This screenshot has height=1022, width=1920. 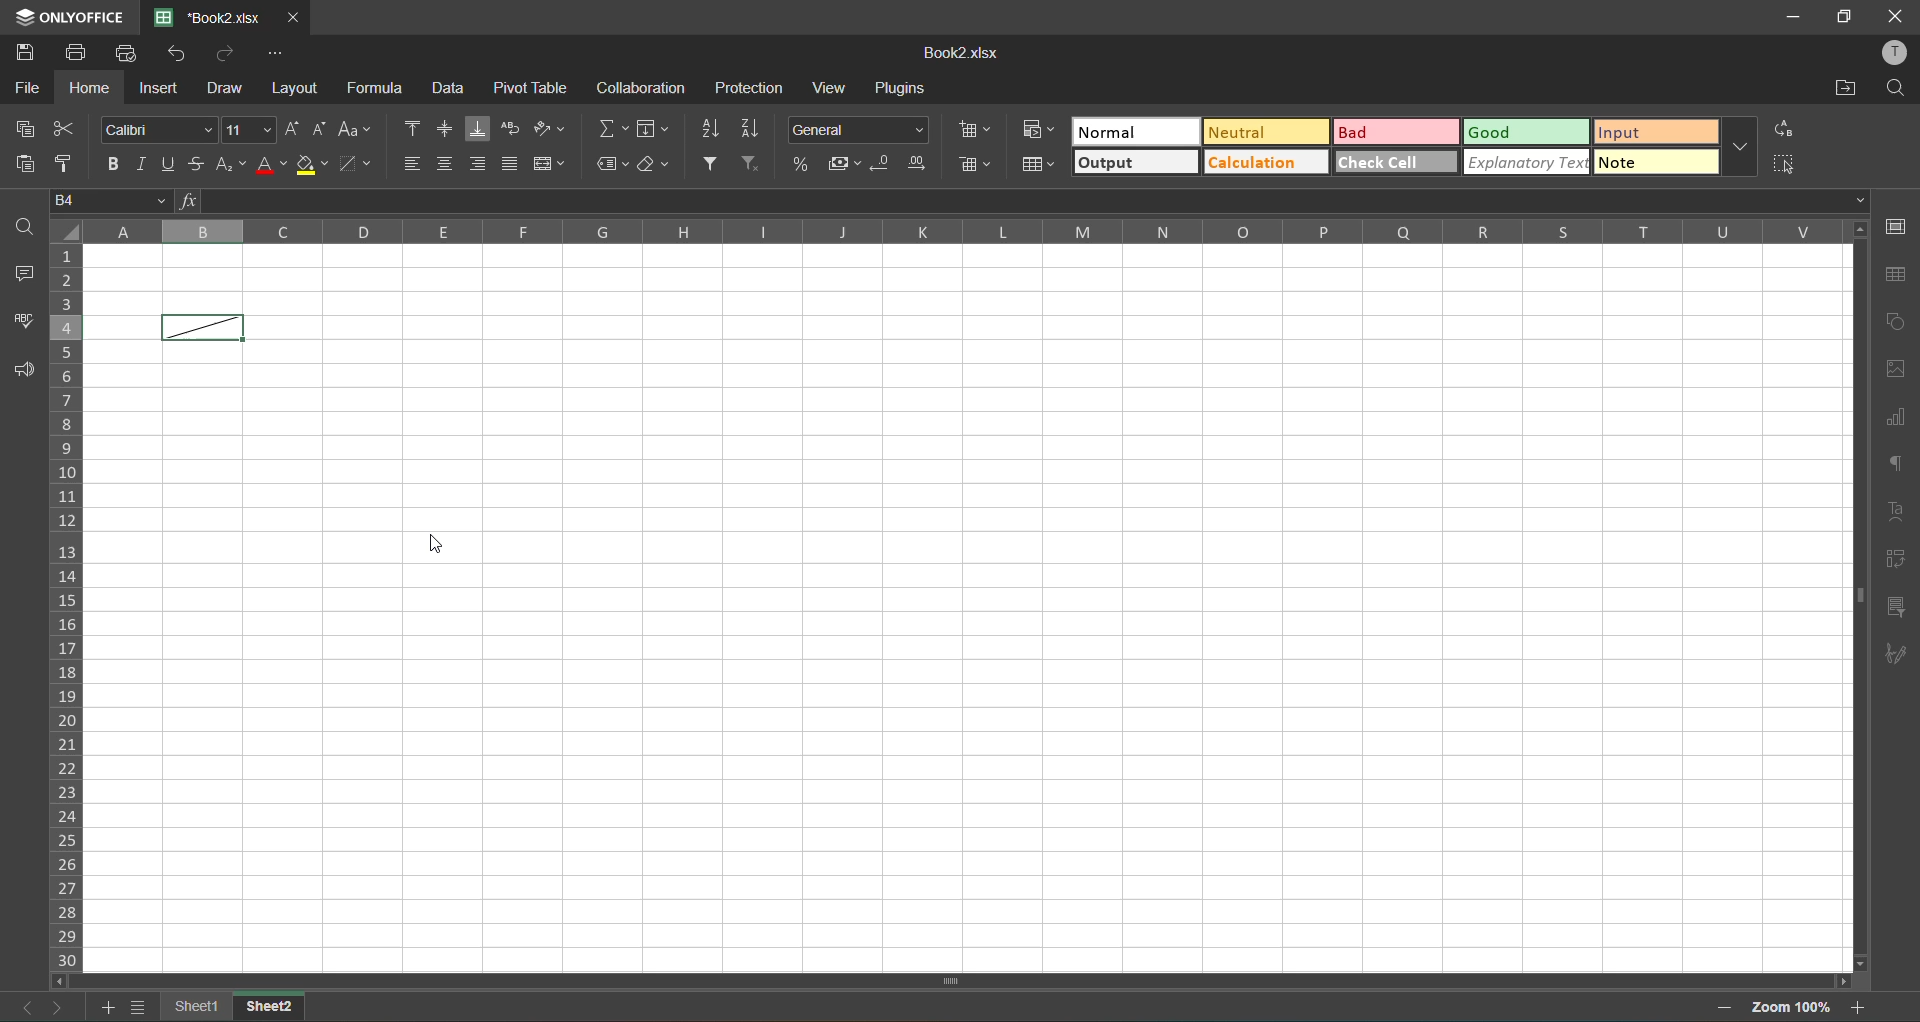 What do you see at coordinates (1139, 162) in the screenshot?
I see `output` at bounding box center [1139, 162].